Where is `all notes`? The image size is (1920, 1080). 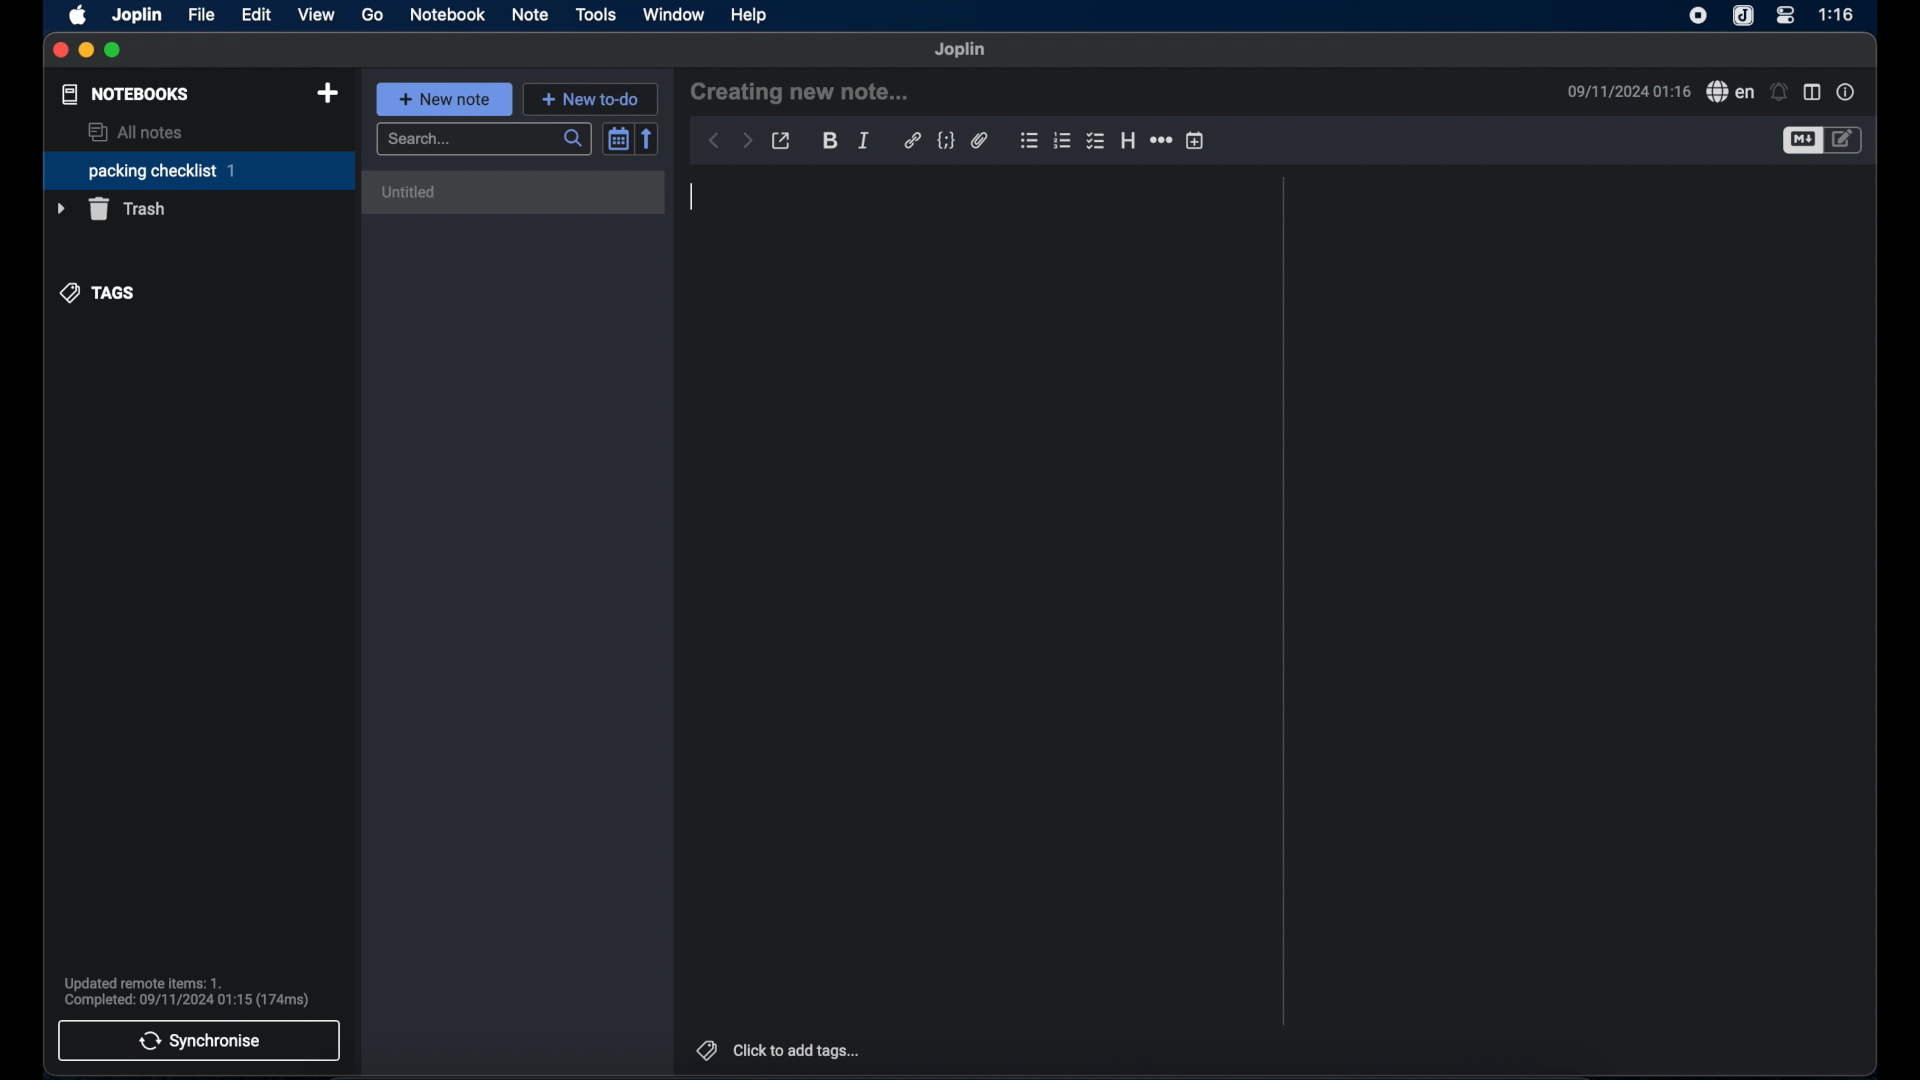 all notes is located at coordinates (138, 132).